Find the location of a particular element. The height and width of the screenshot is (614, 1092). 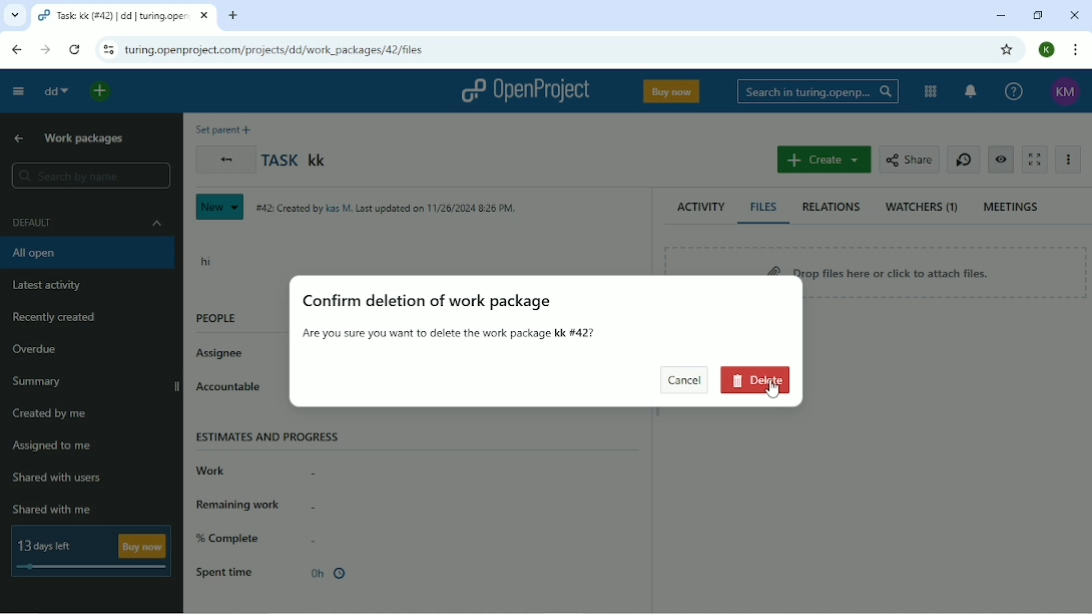

Created by me is located at coordinates (53, 413).